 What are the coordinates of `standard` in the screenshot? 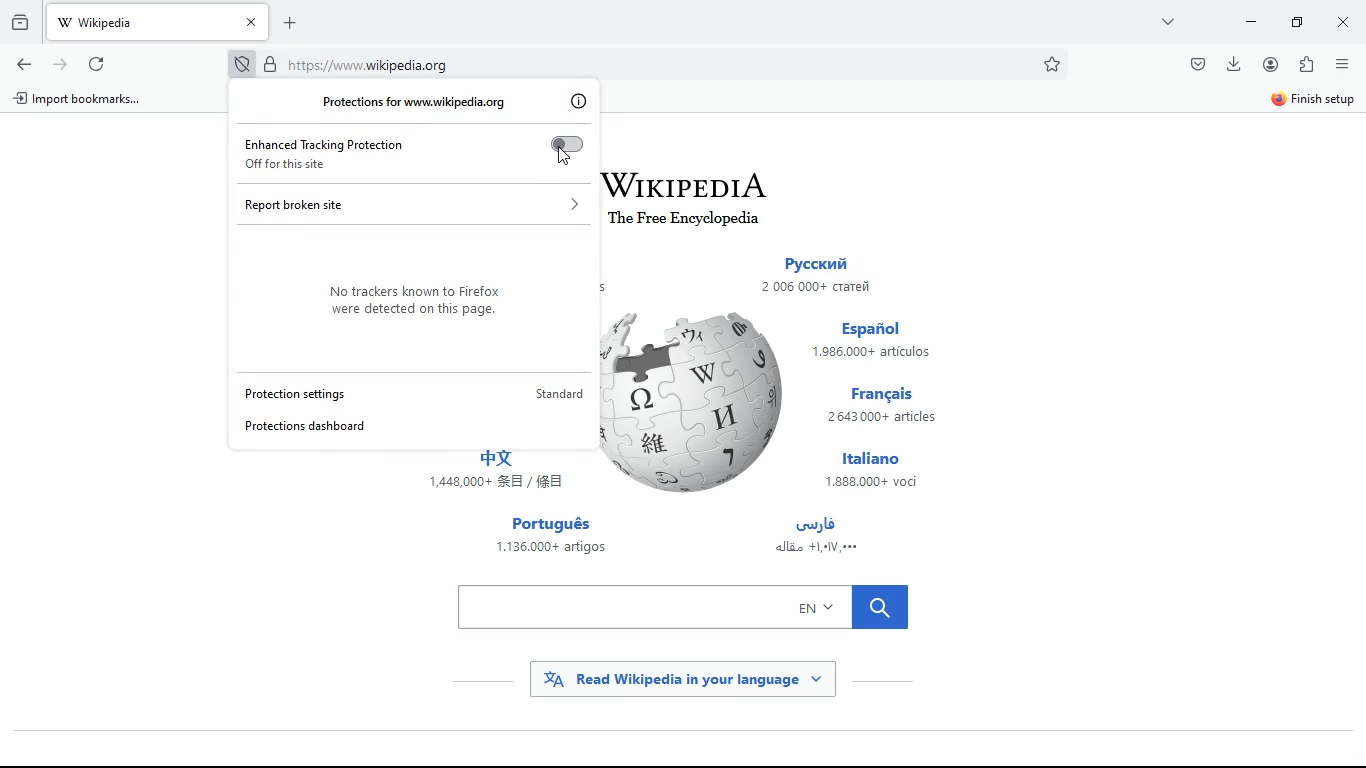 It's located at (559, 394).